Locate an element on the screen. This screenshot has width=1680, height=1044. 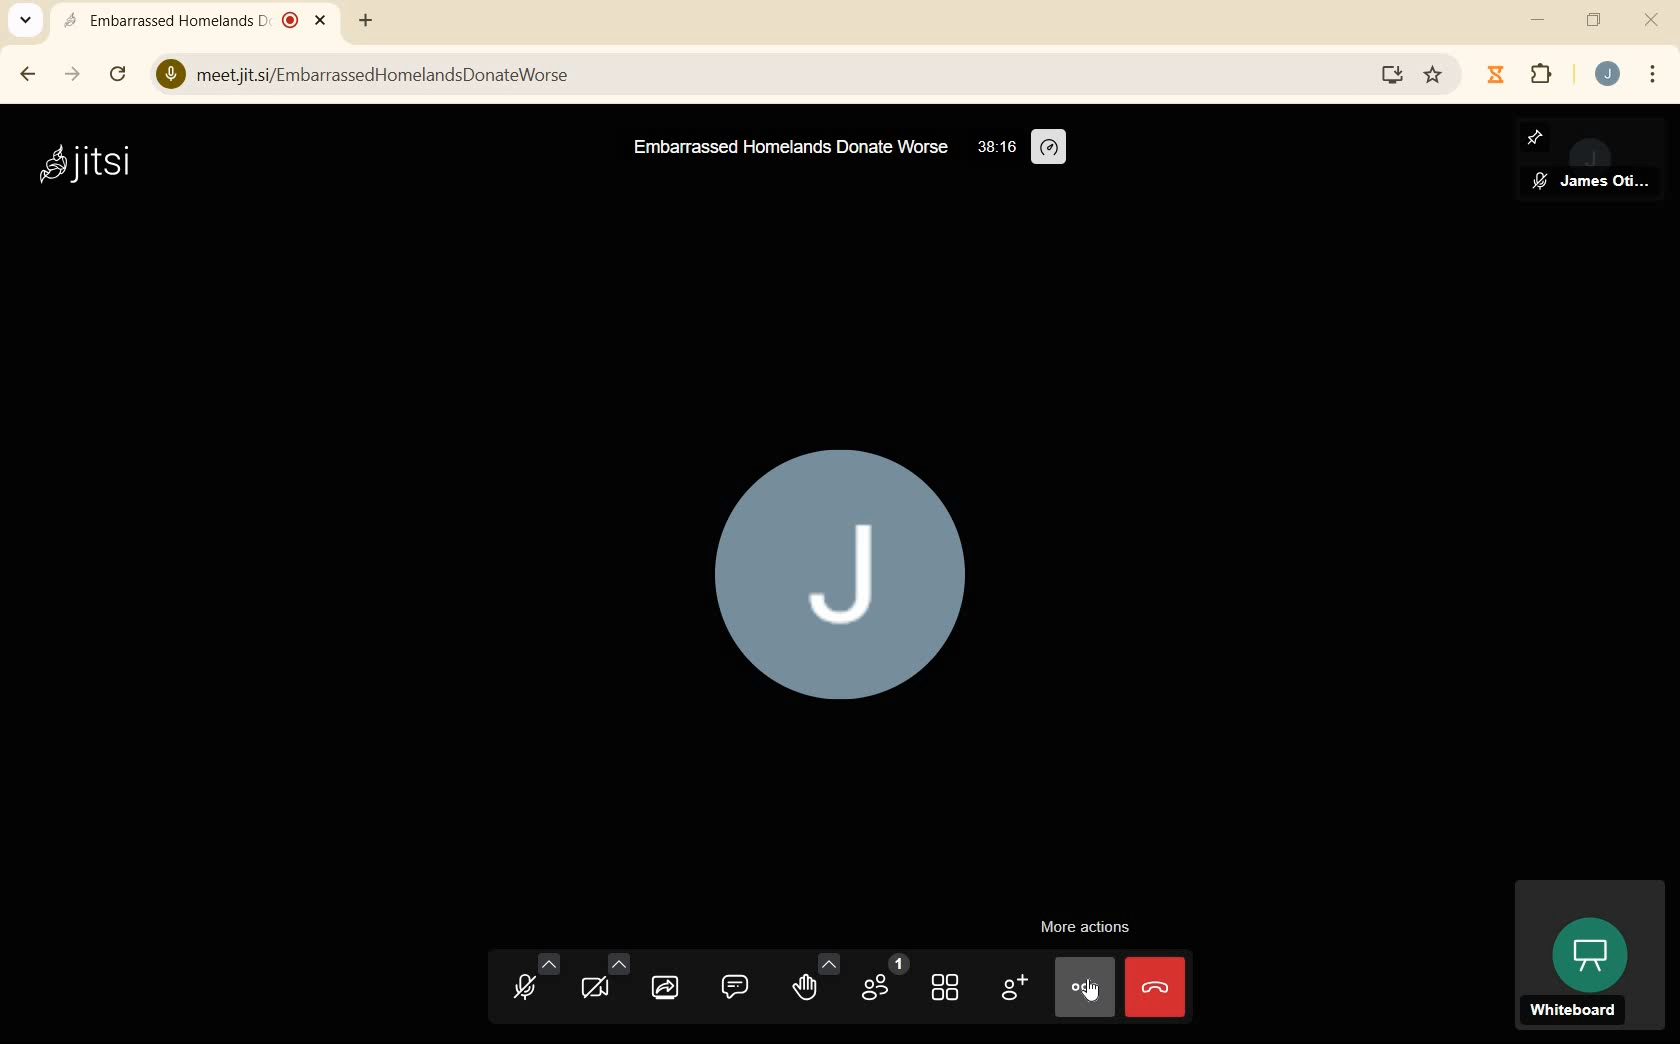
leave meeting is located at coordinates (1154, 986).